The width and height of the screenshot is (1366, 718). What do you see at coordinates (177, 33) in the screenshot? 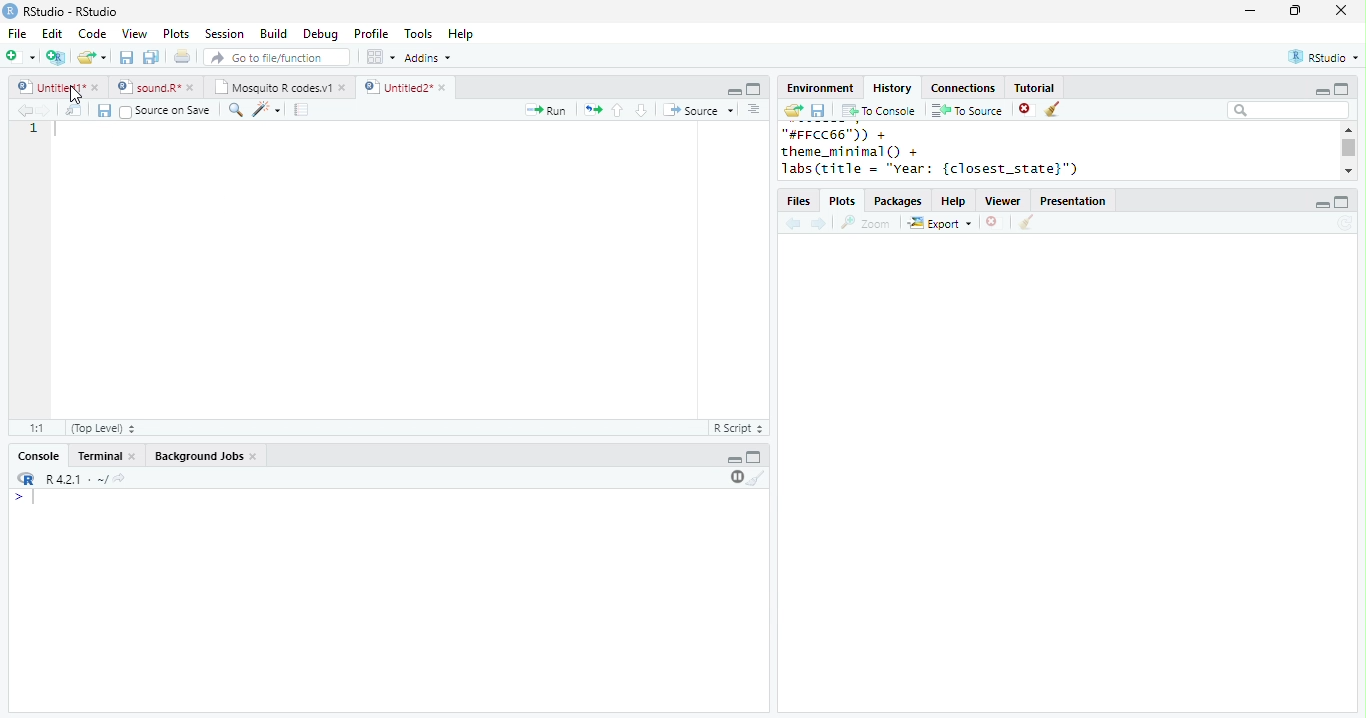
I see `Plots` at bounding box center [177, 33].